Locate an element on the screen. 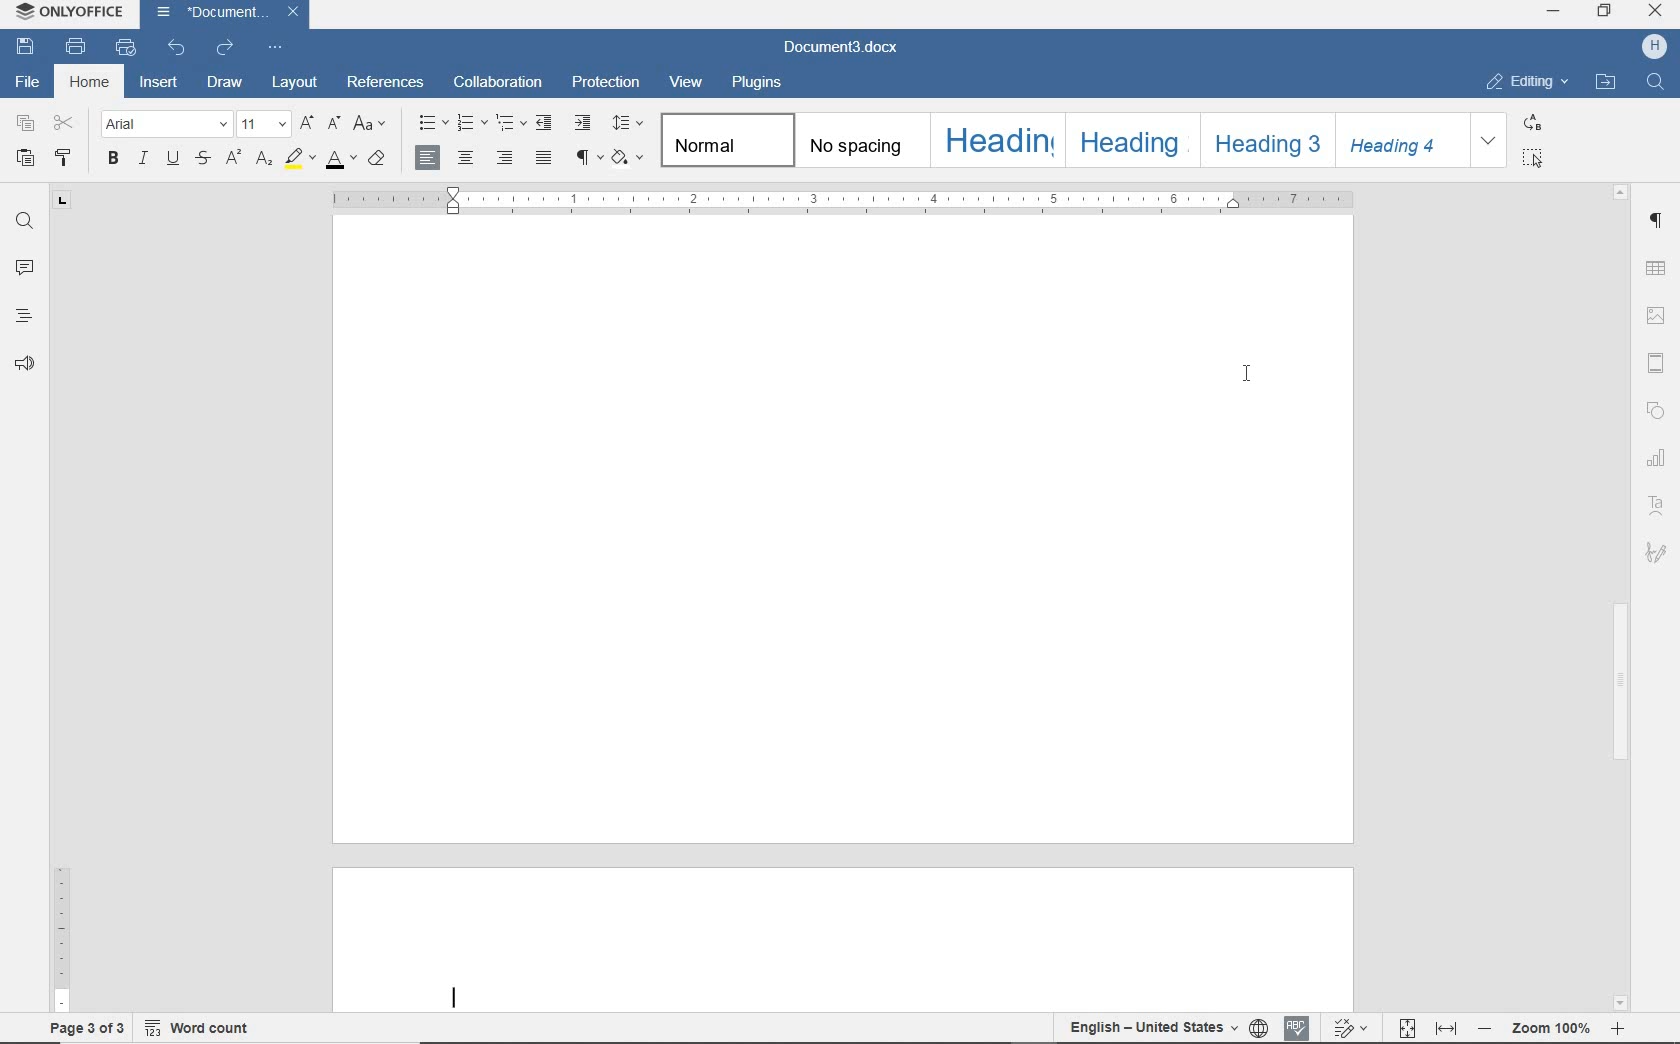 The image size is (1680, 1044). FONT  is located at coordinates (166, 123).